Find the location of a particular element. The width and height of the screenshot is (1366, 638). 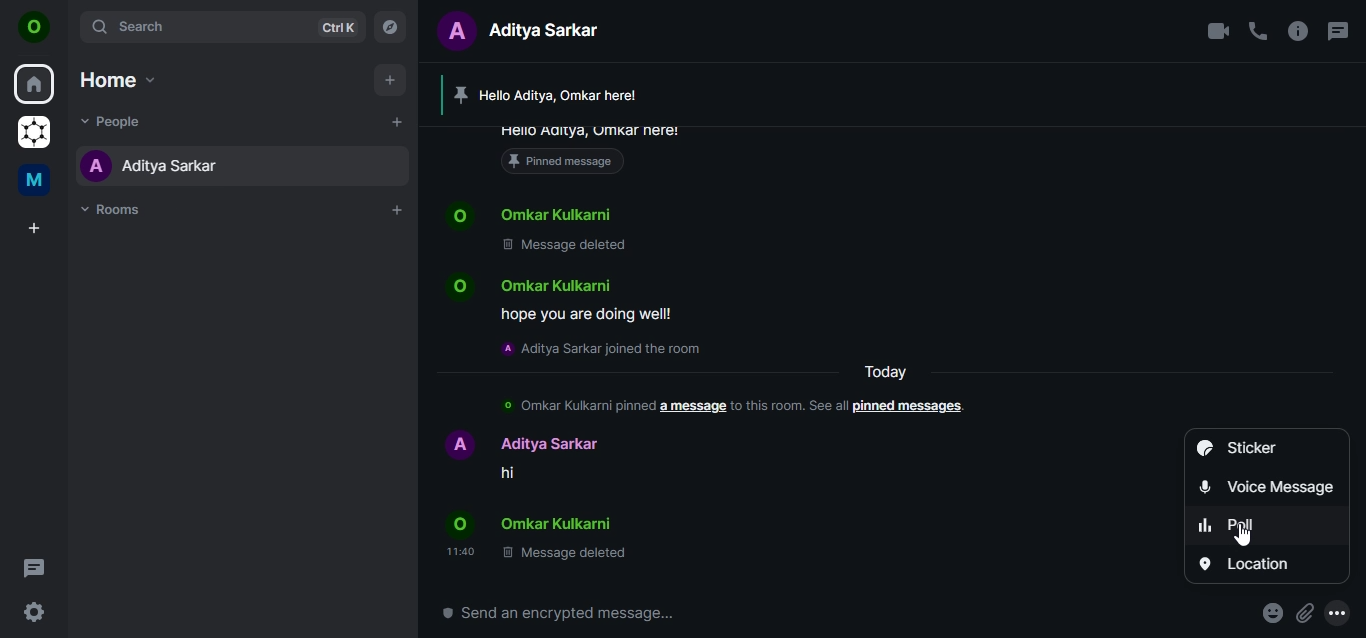

add is located at coordinates (388, 80).